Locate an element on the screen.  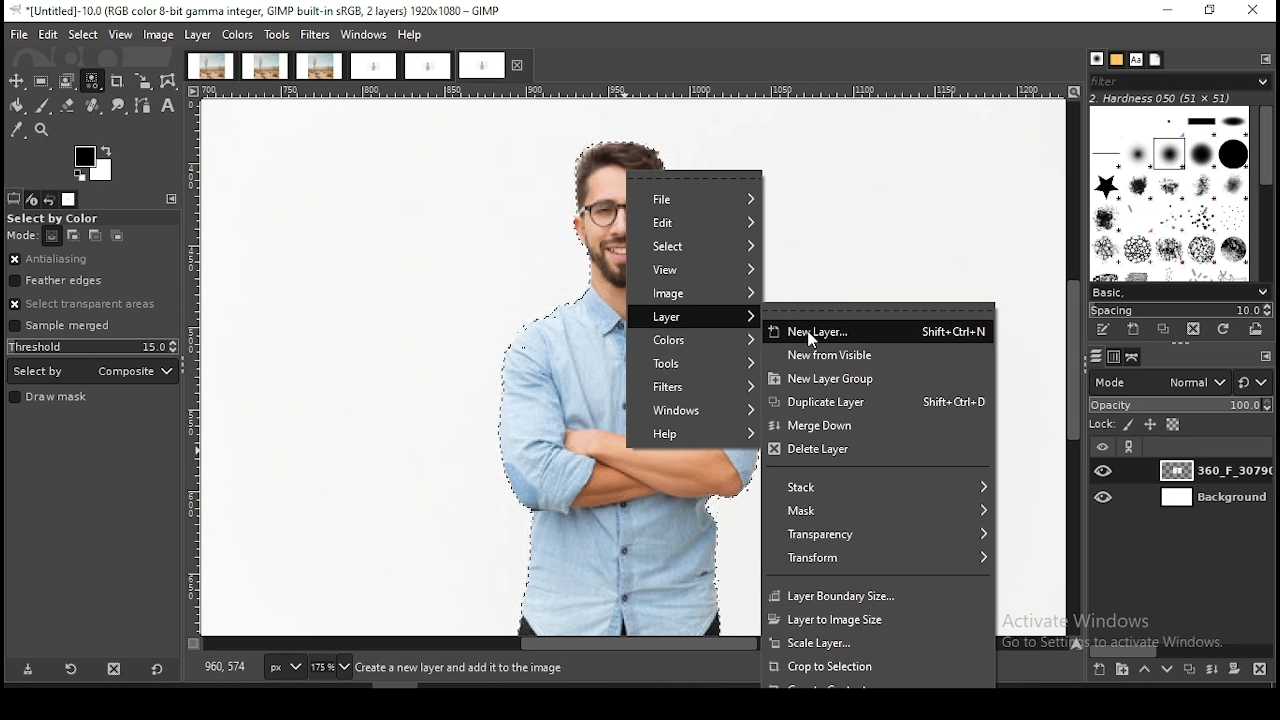
filters is located at coordinates (691, 387).